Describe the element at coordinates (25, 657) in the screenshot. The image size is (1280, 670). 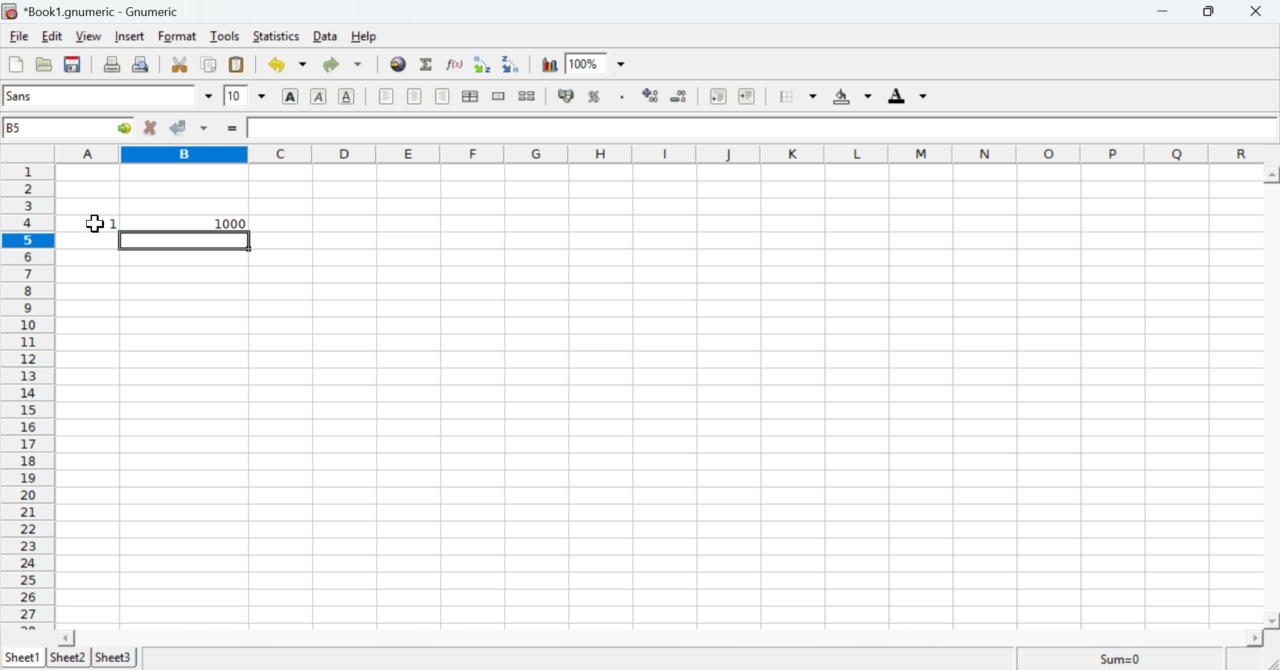
I see `Sheet 1` at that location.